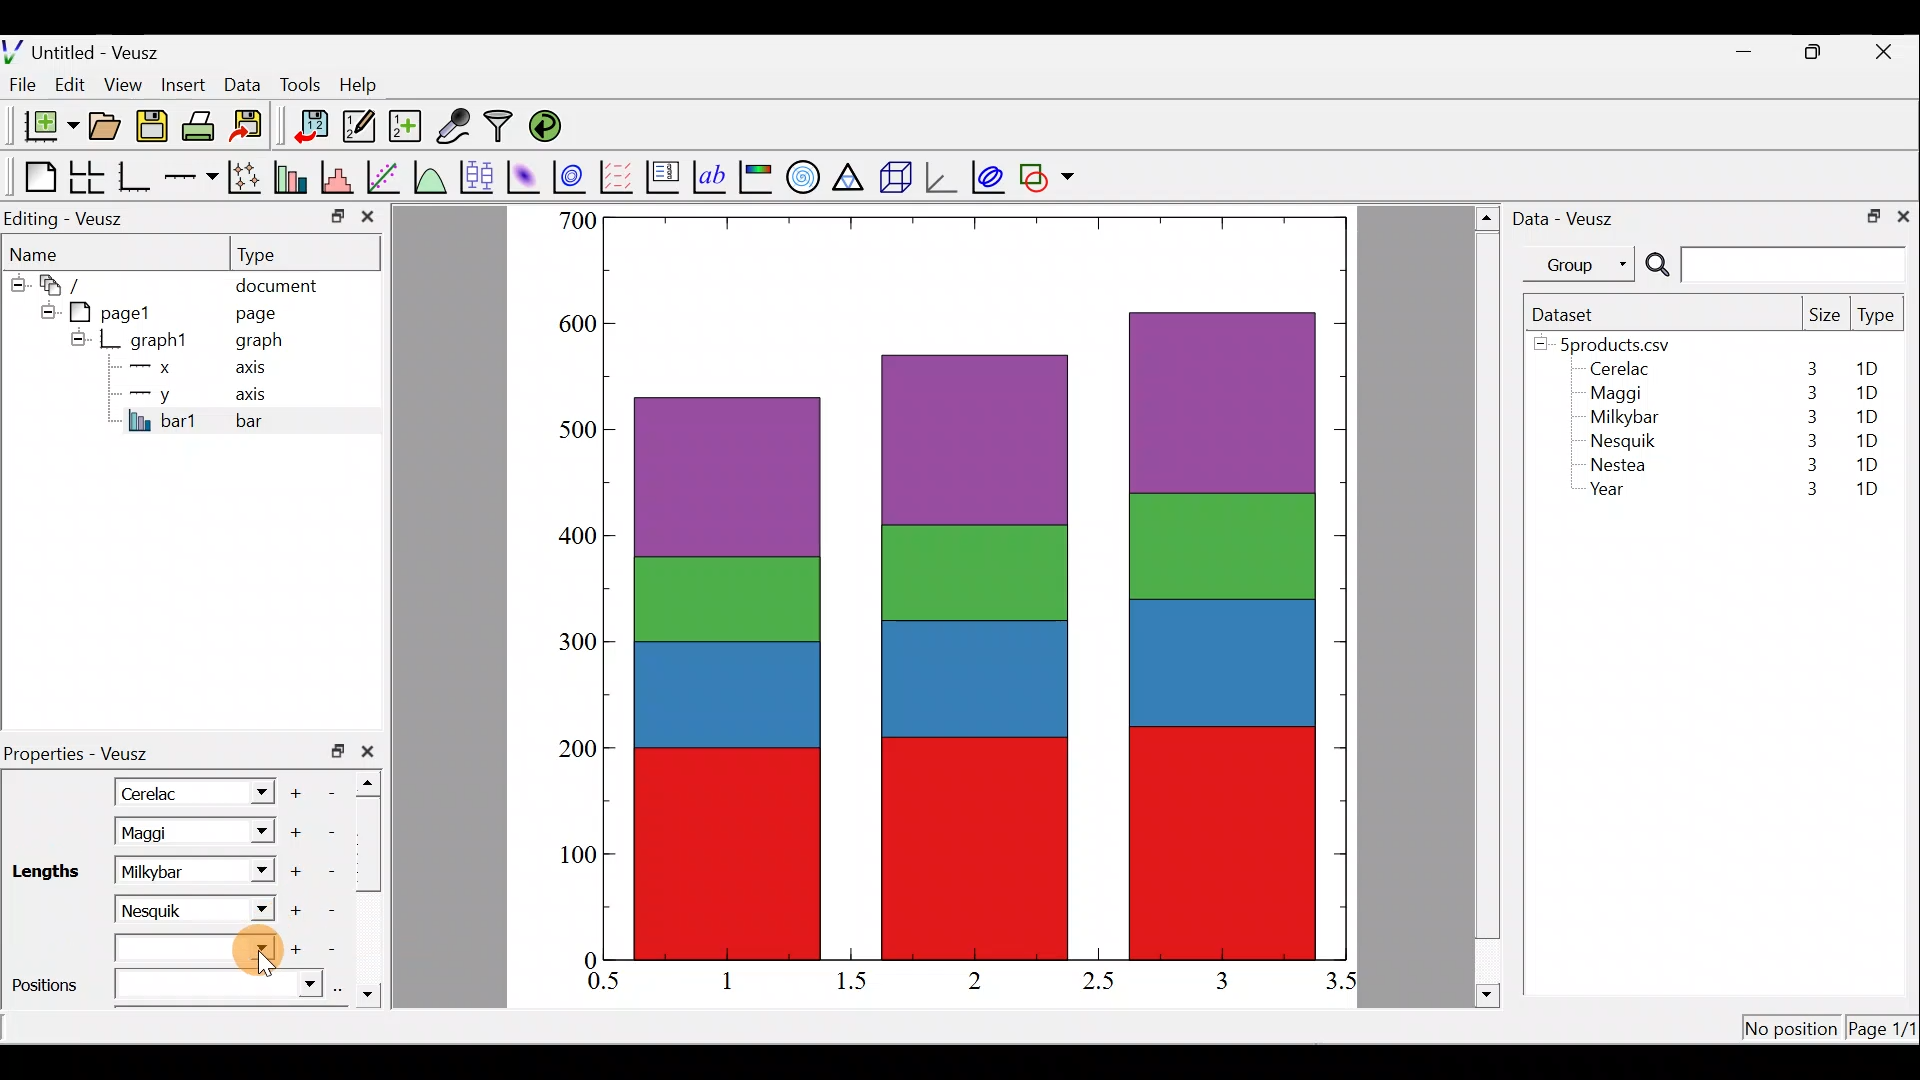 This screenshot has height=1080, width=1920. What do you see at coordinates (338, 950) in the screenshot?
I see `Remove item` at bounding box center [338, 950].